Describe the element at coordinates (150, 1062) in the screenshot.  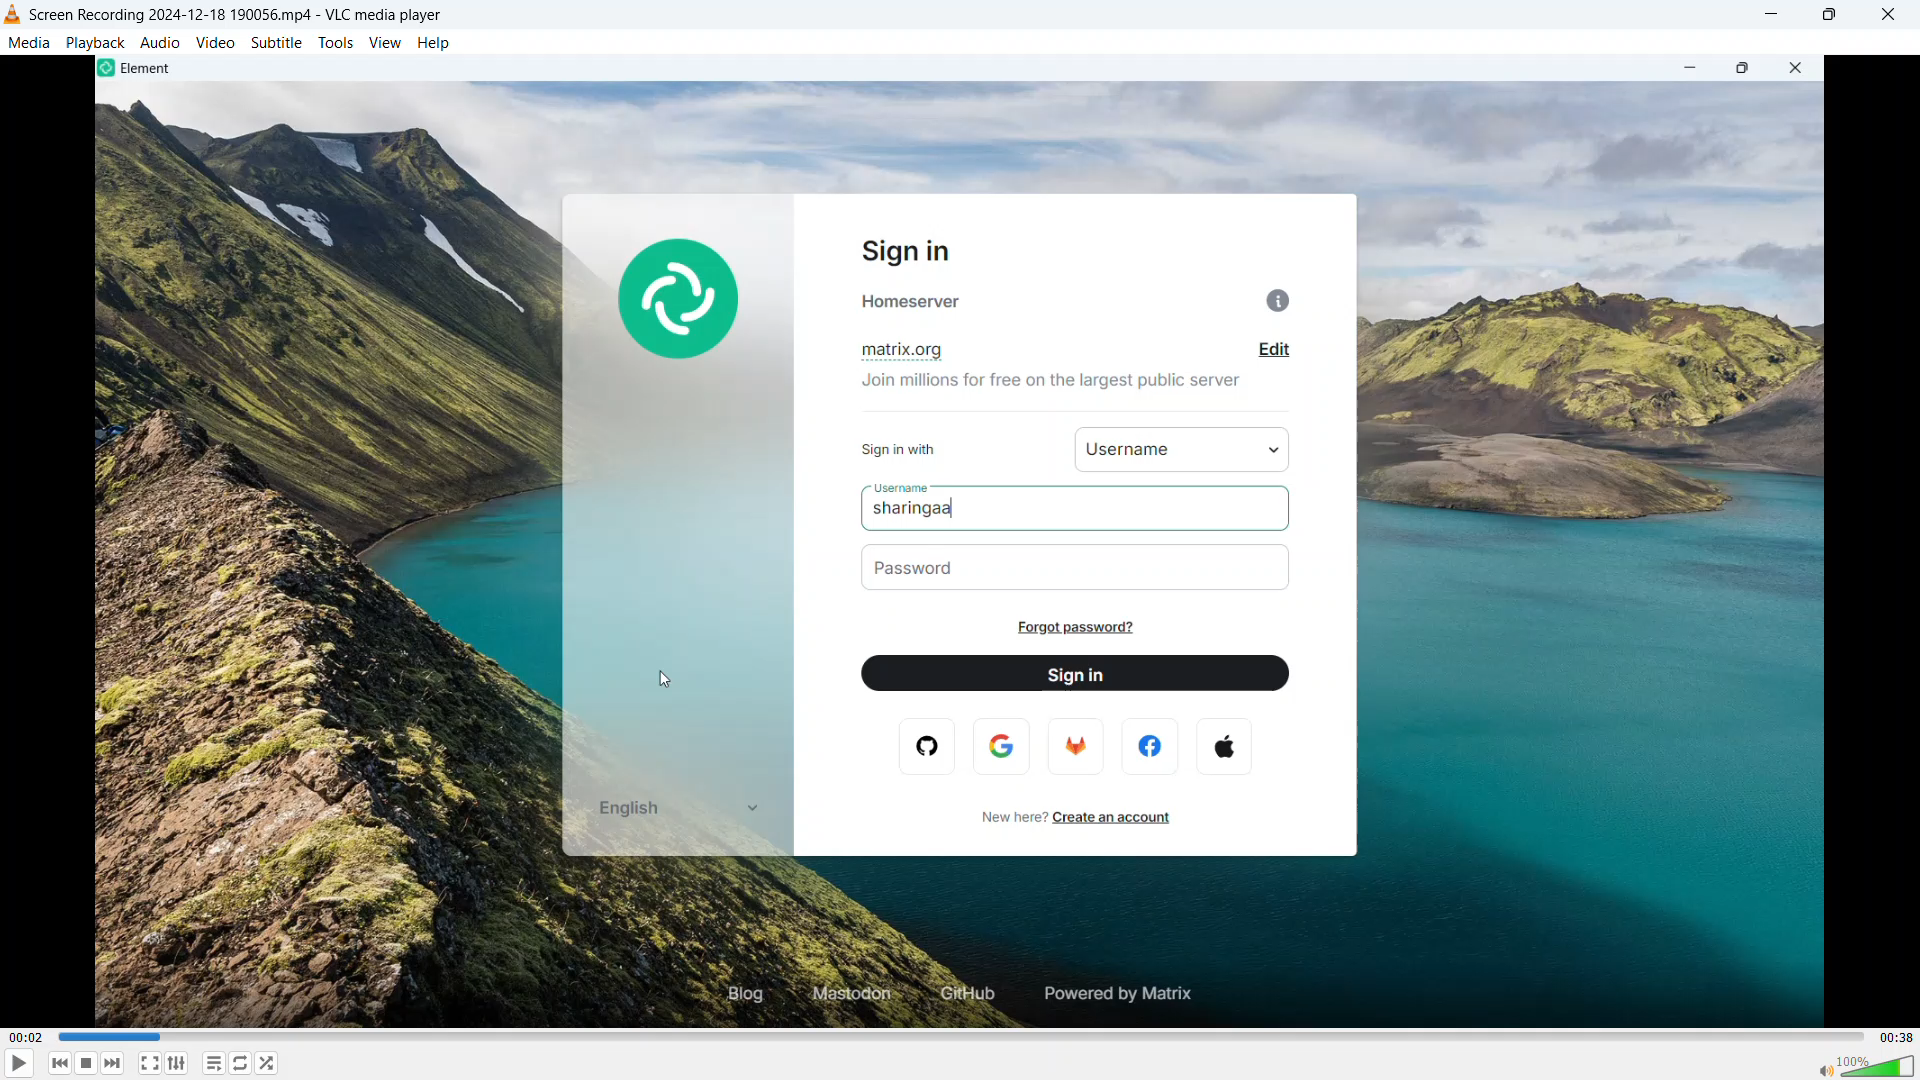
I see `Full screen ` at that location.